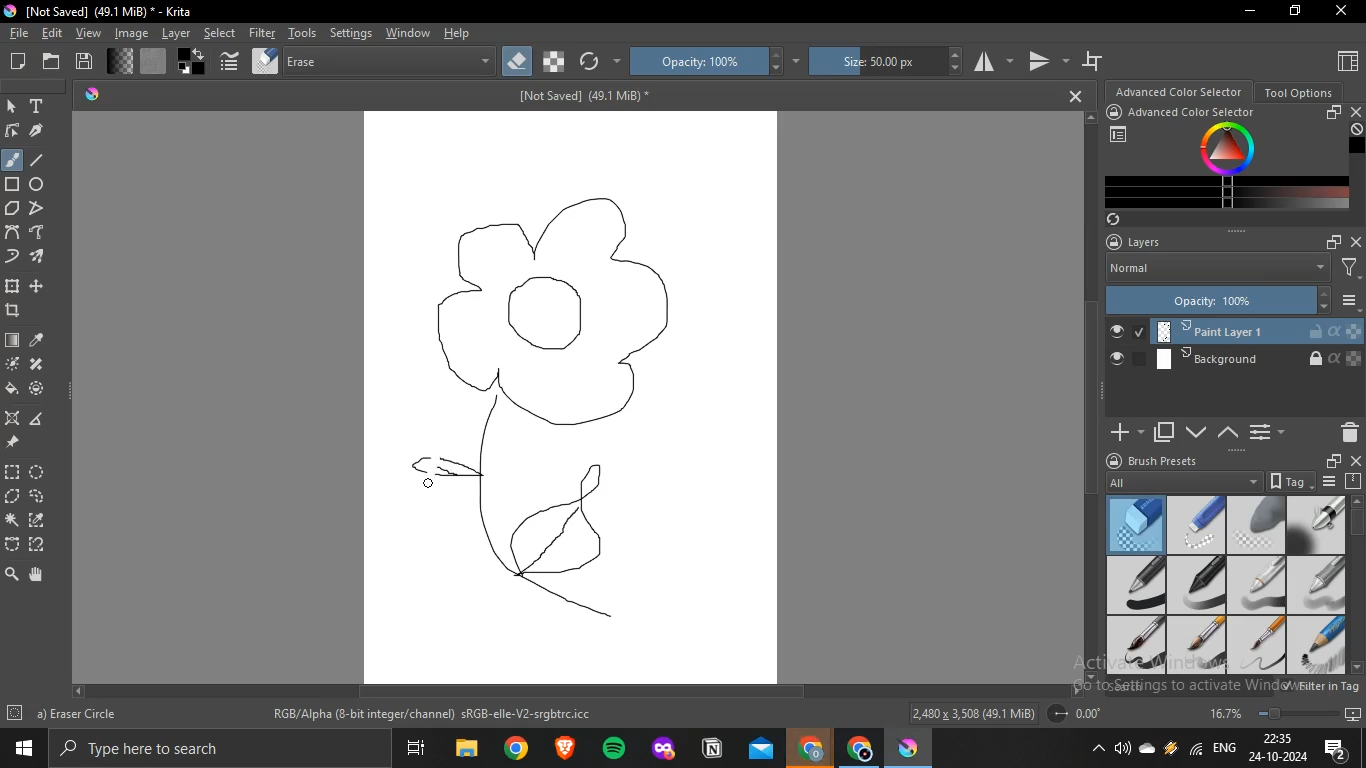 The width and height of the screenshot is (1366, 768). Describe the element at coordinates (1252, 12) in the screenshot. I see `Minimize` at that location.